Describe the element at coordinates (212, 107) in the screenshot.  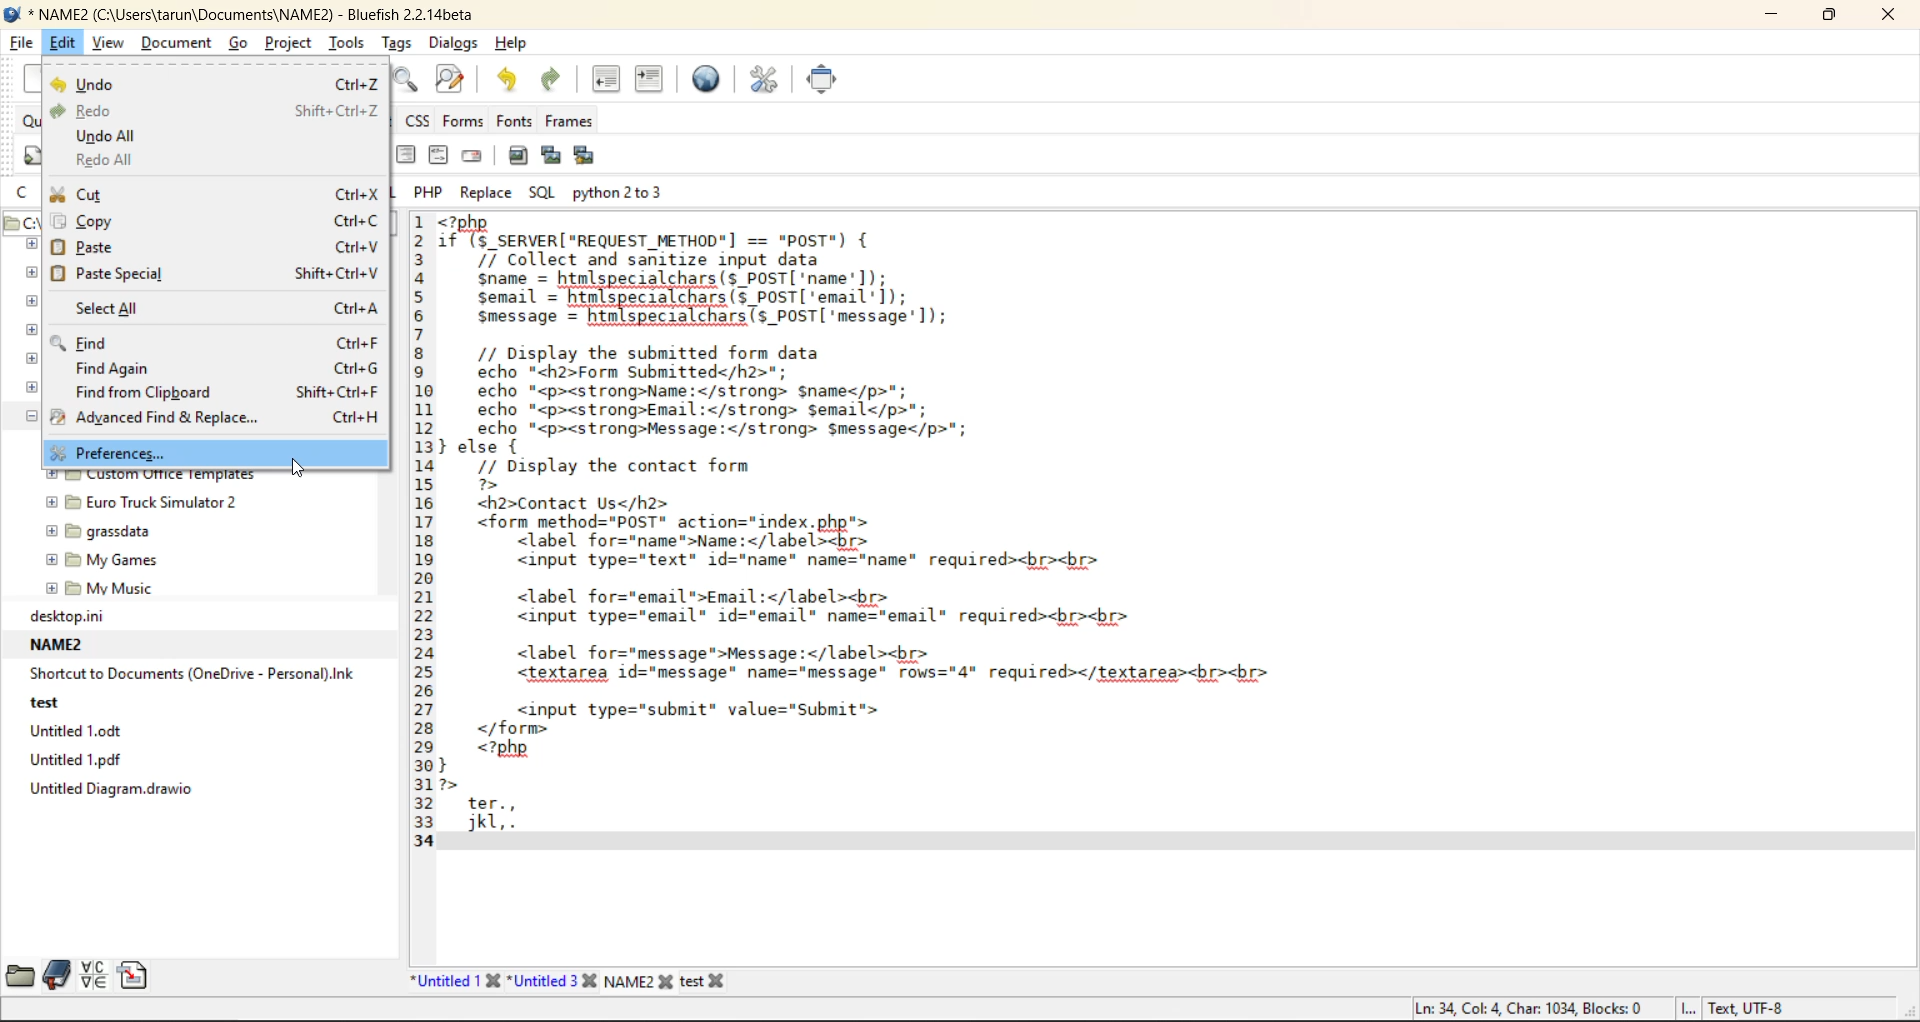
I see `redo` at that location.